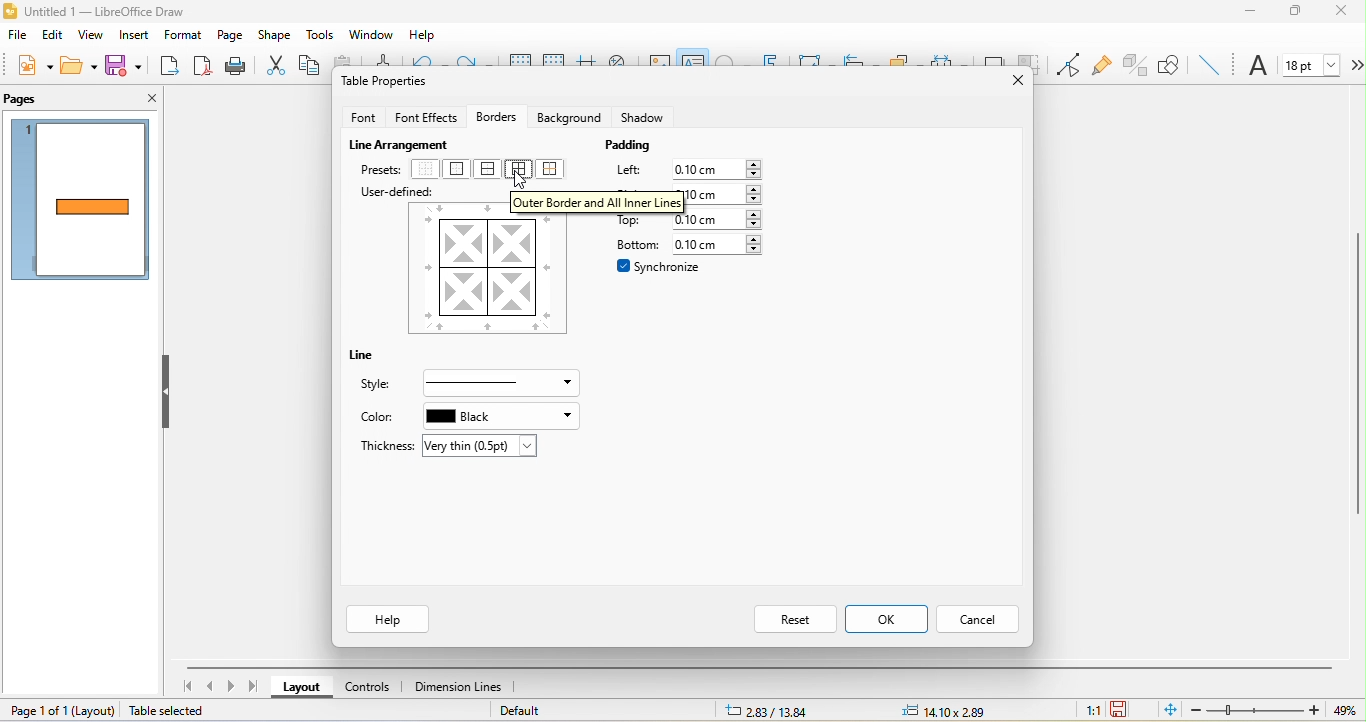 The image size is (1366, 722). What do you see at coordinates (381, 170) in the screenshot?
I see `presets` at bounding box center [381, 170].